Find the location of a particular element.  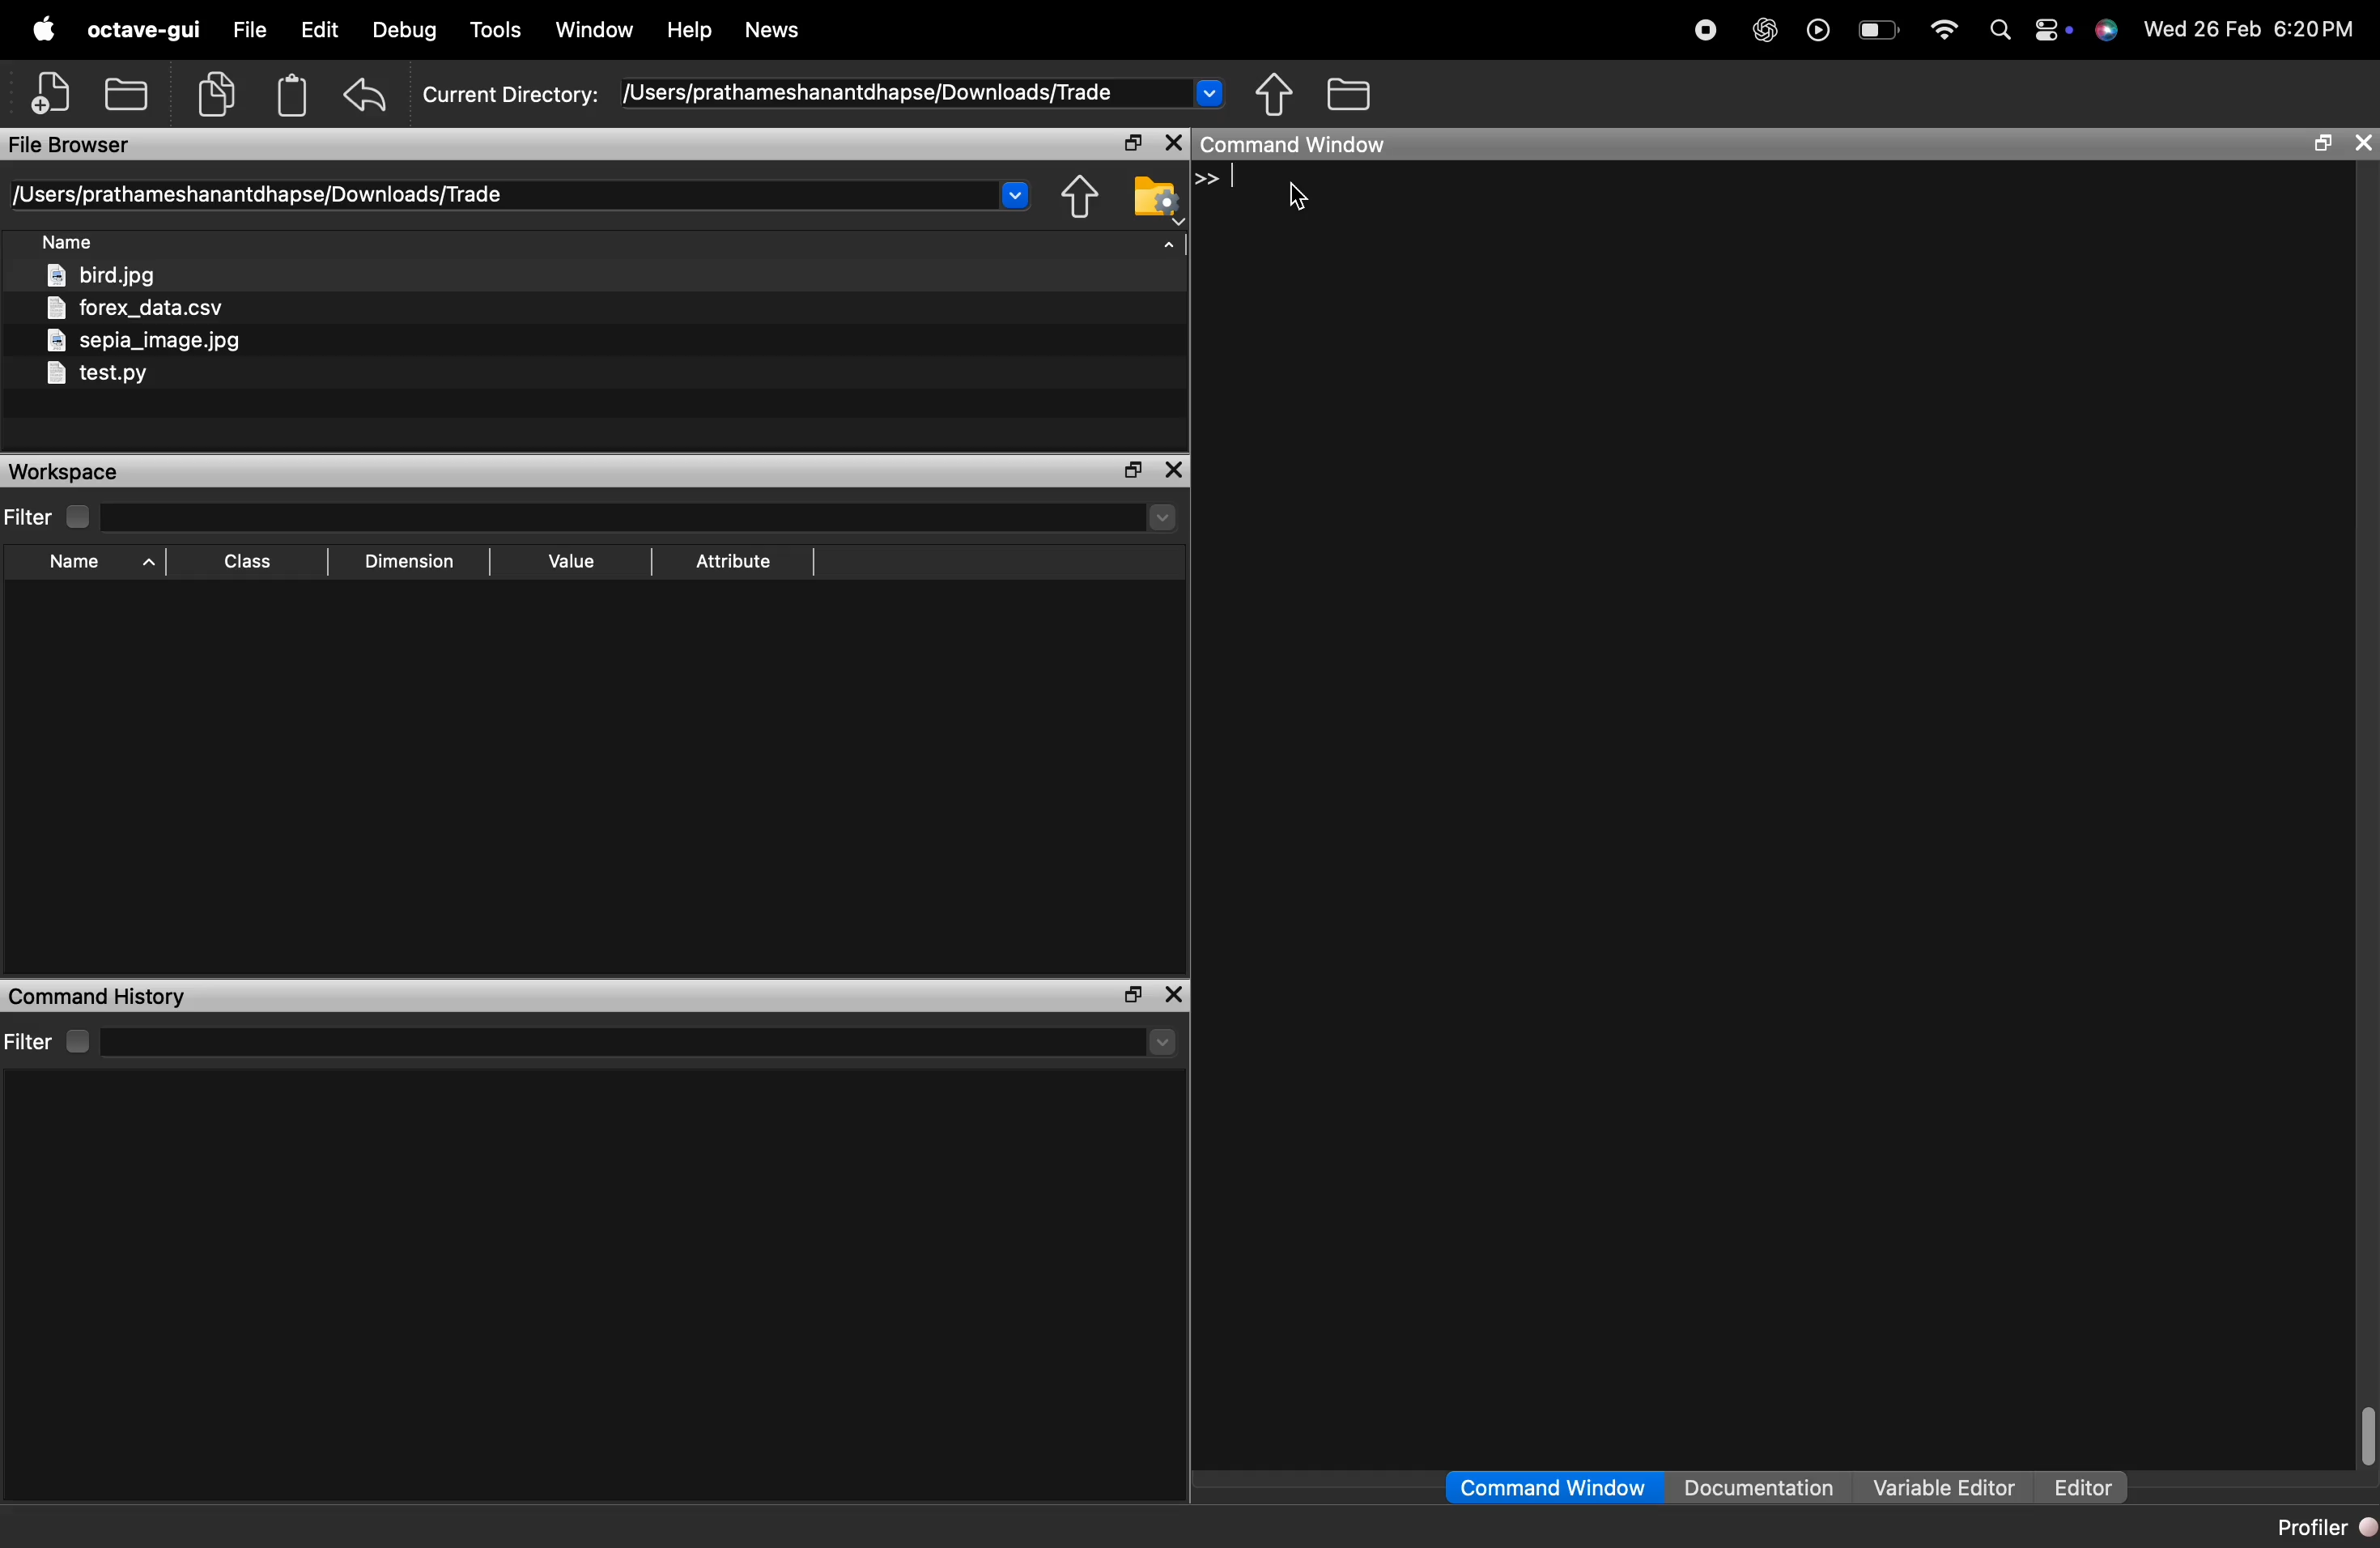

Variable Editor is located at coordinates (1947, 1486).